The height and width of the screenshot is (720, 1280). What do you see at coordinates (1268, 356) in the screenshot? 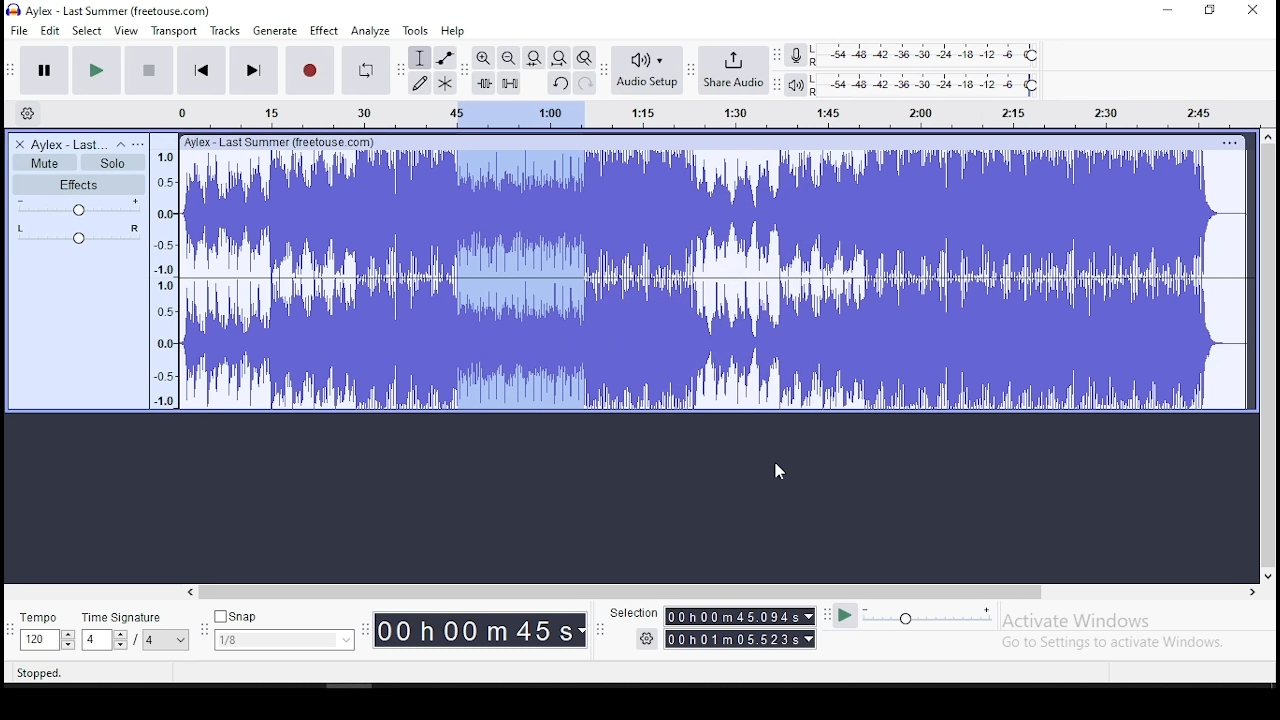
I see `scroll bar` at bounding box center [1268, 356].